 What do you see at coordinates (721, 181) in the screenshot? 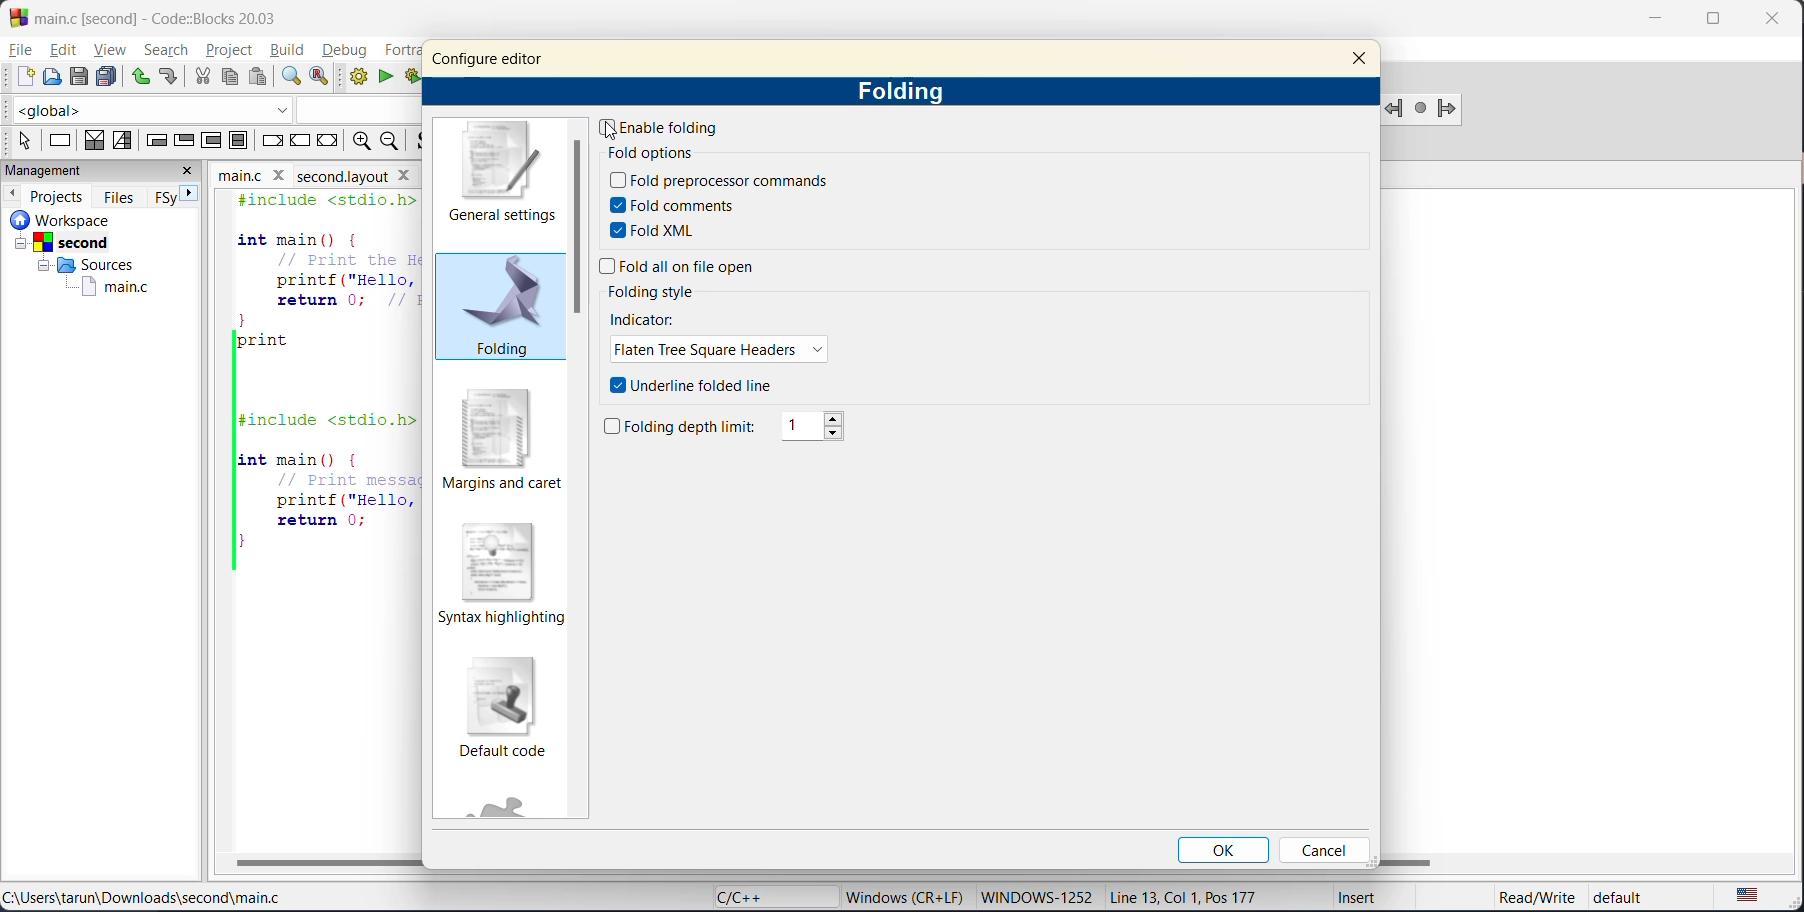
I see `fold preprocessor commands` at bounding box center [721, 181].